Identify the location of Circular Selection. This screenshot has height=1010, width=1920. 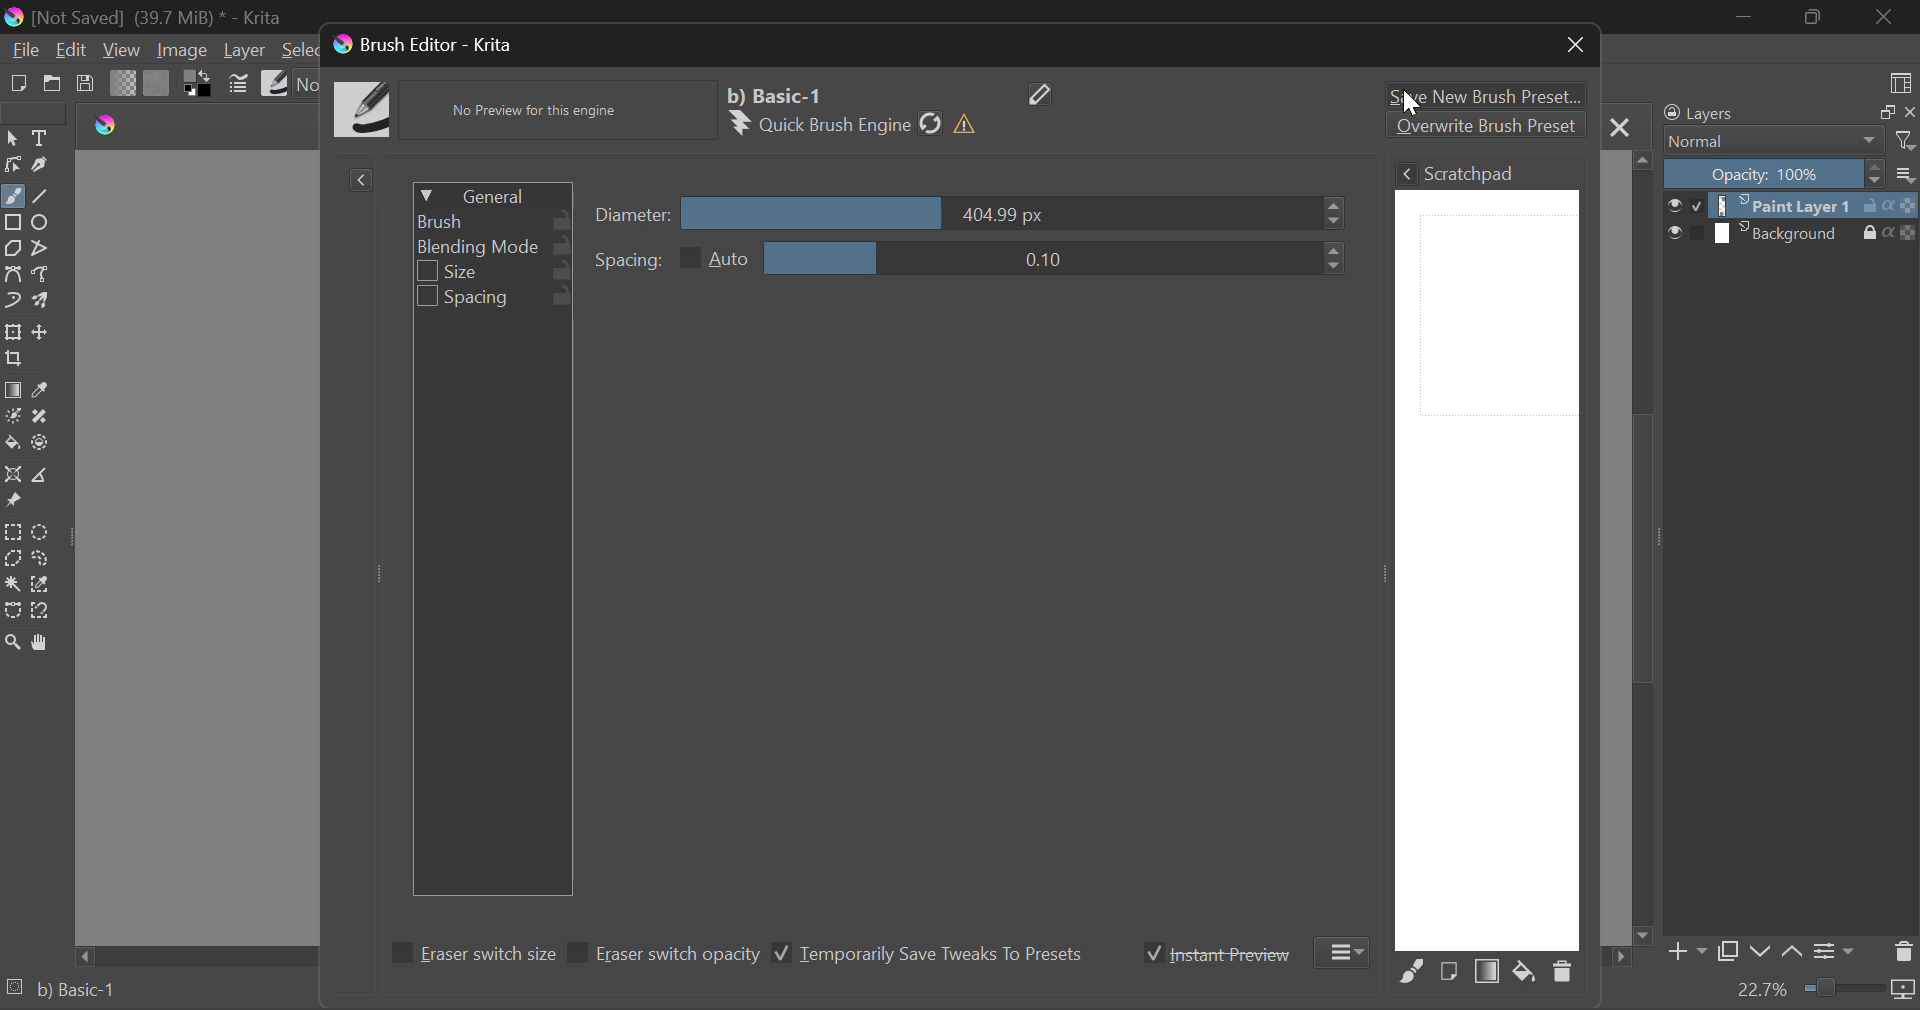
(41, 532).